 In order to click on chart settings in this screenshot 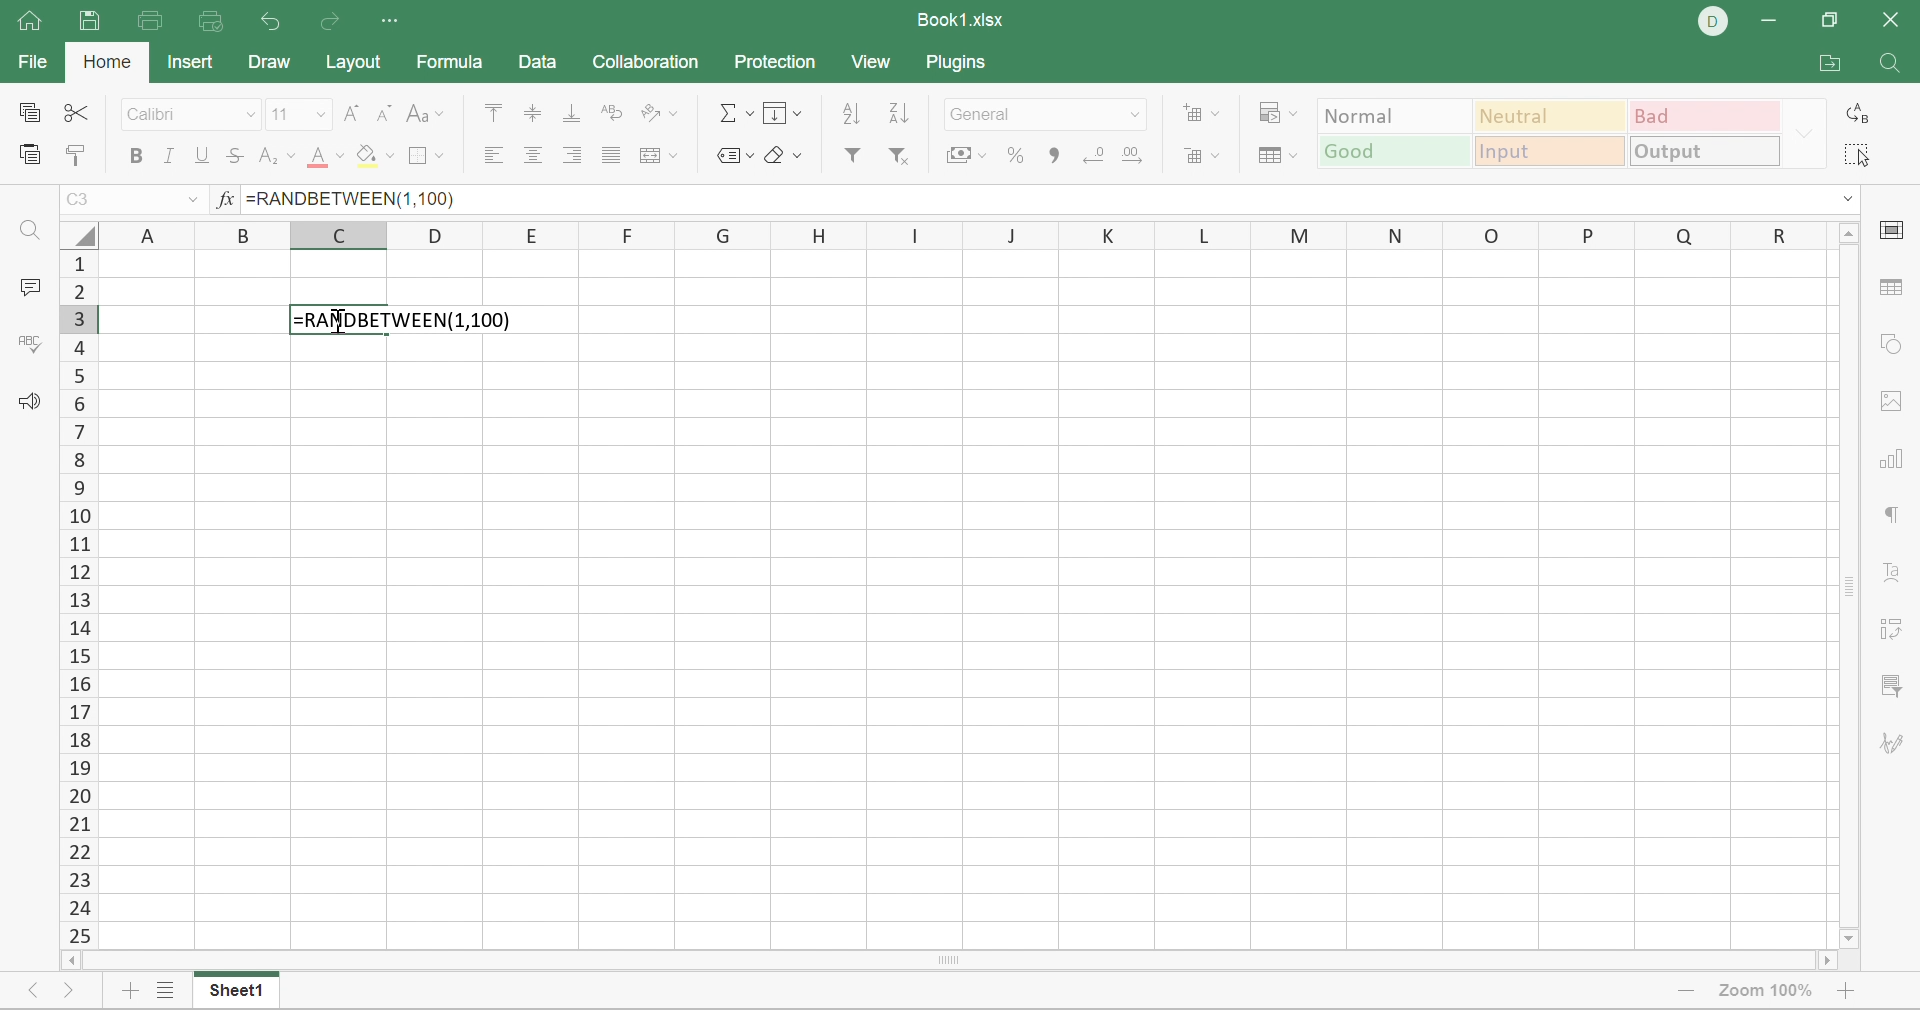, I will do `click(1893, 460)`.